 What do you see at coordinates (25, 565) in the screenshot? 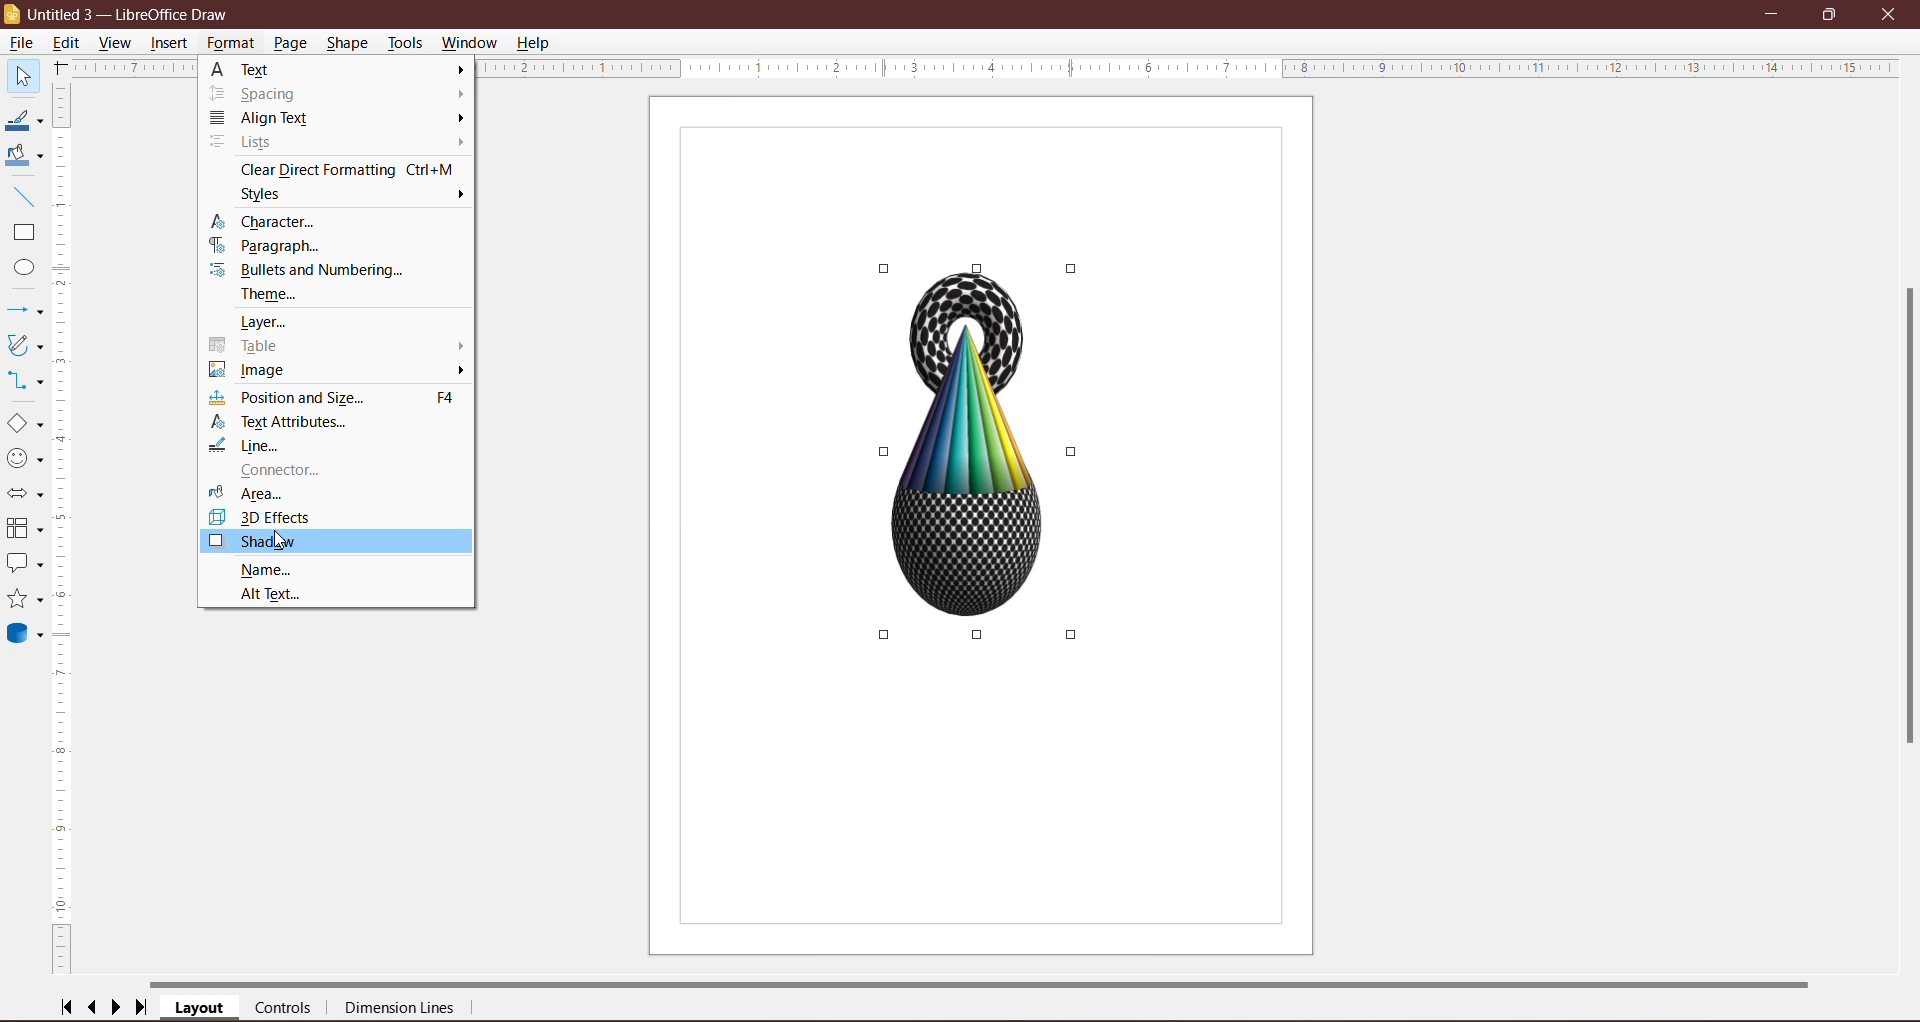
I see `Callout Shapes` at bounding box center [25, 565].